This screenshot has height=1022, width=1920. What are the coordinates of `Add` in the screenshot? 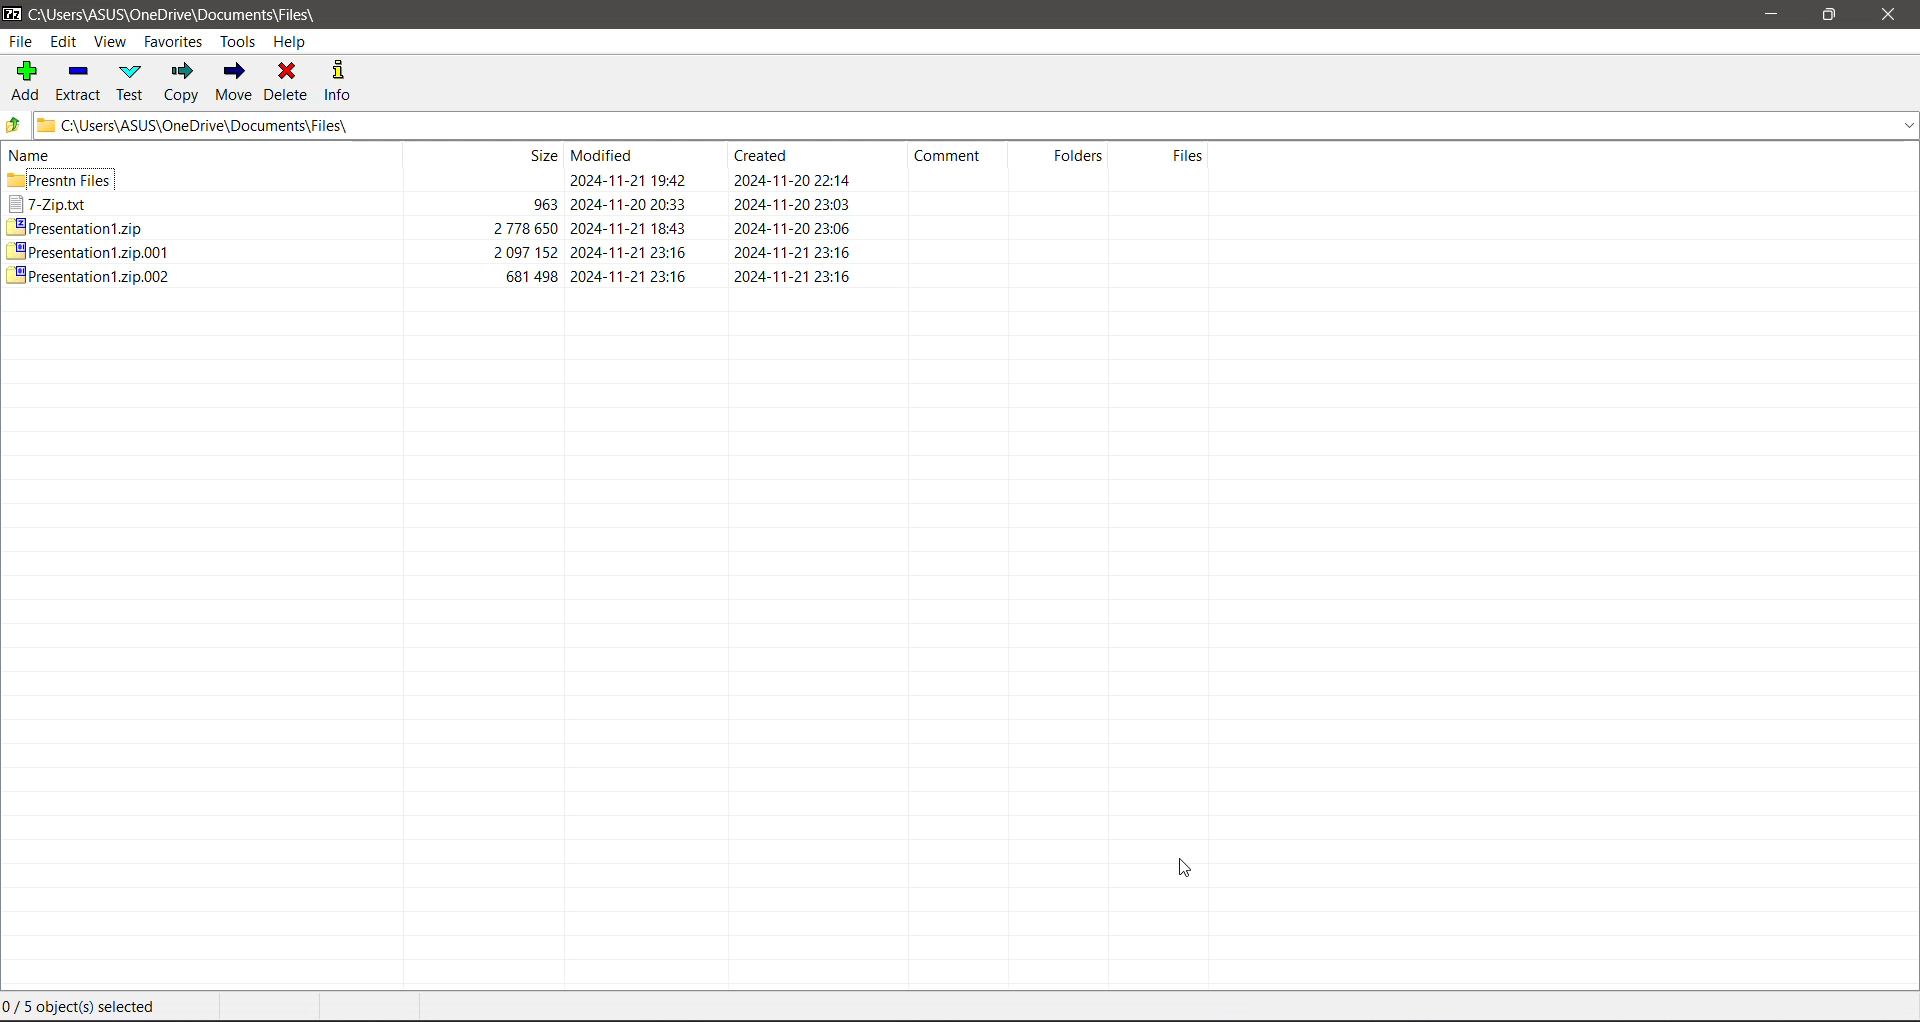 It's located at (24, 82).